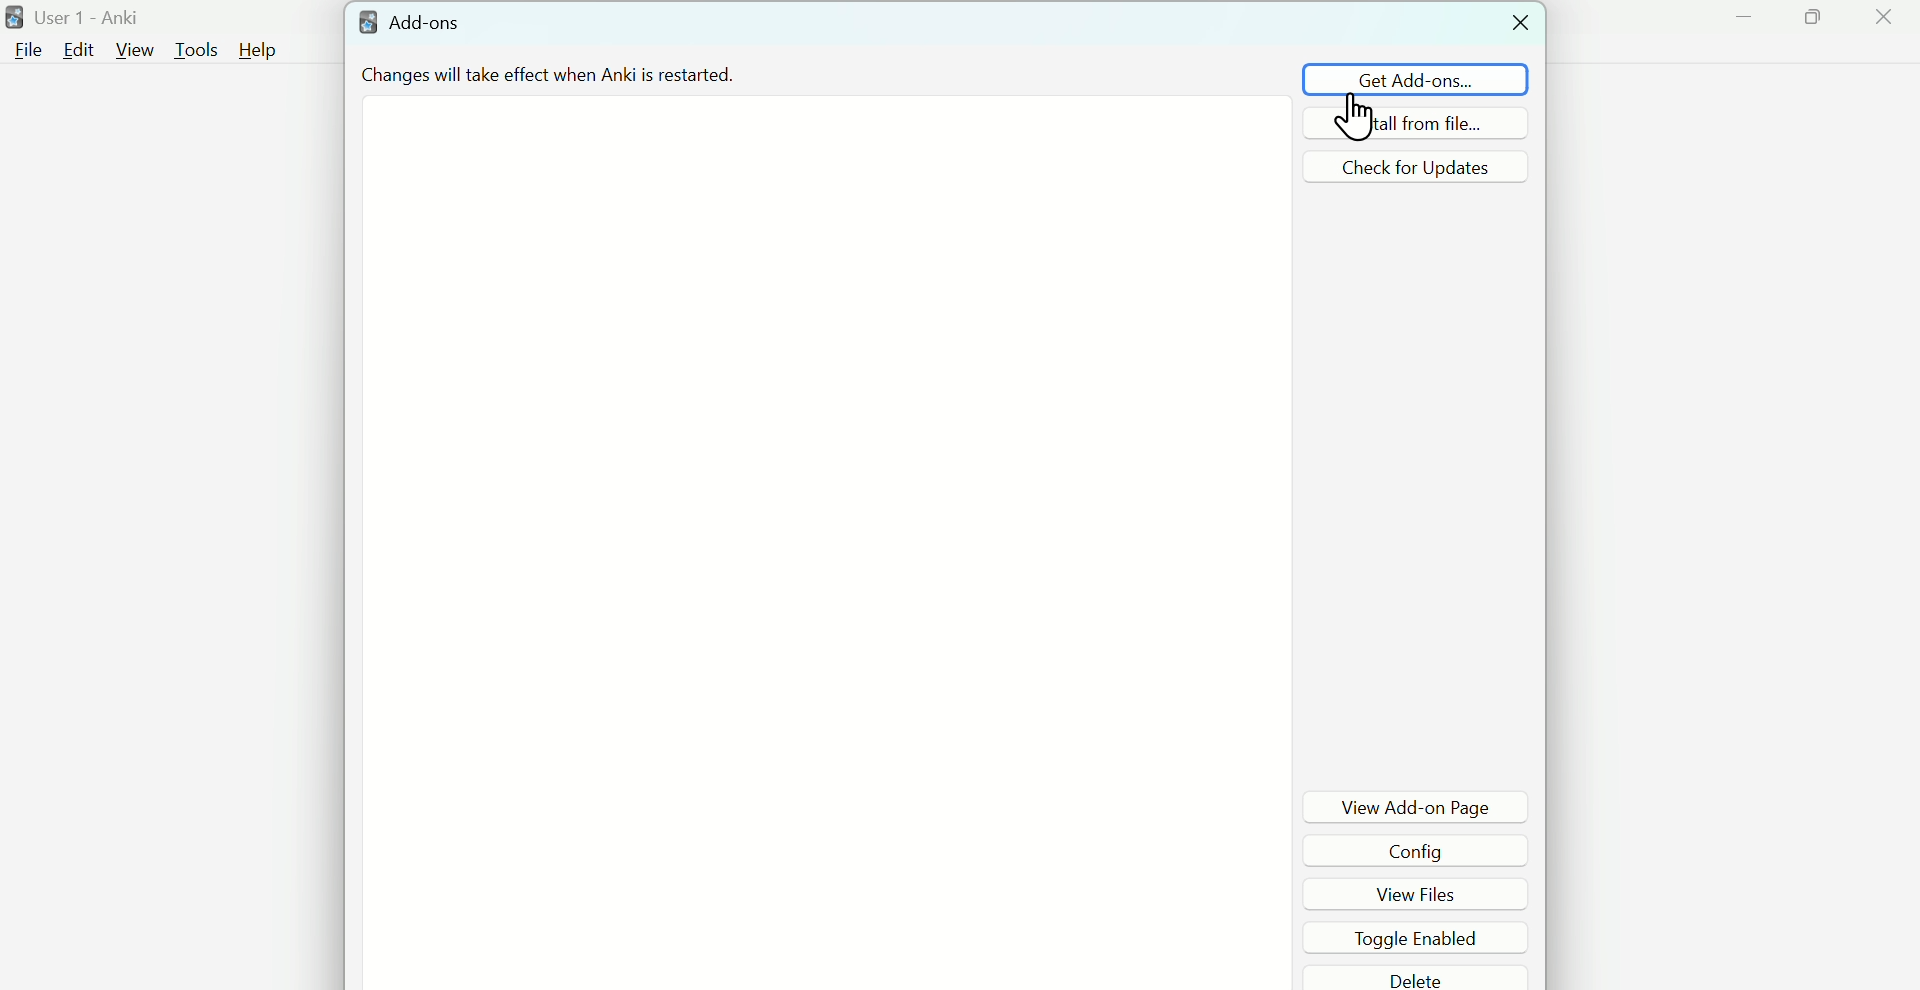  I want to click on Toggle enabled, so click(1420, 935).